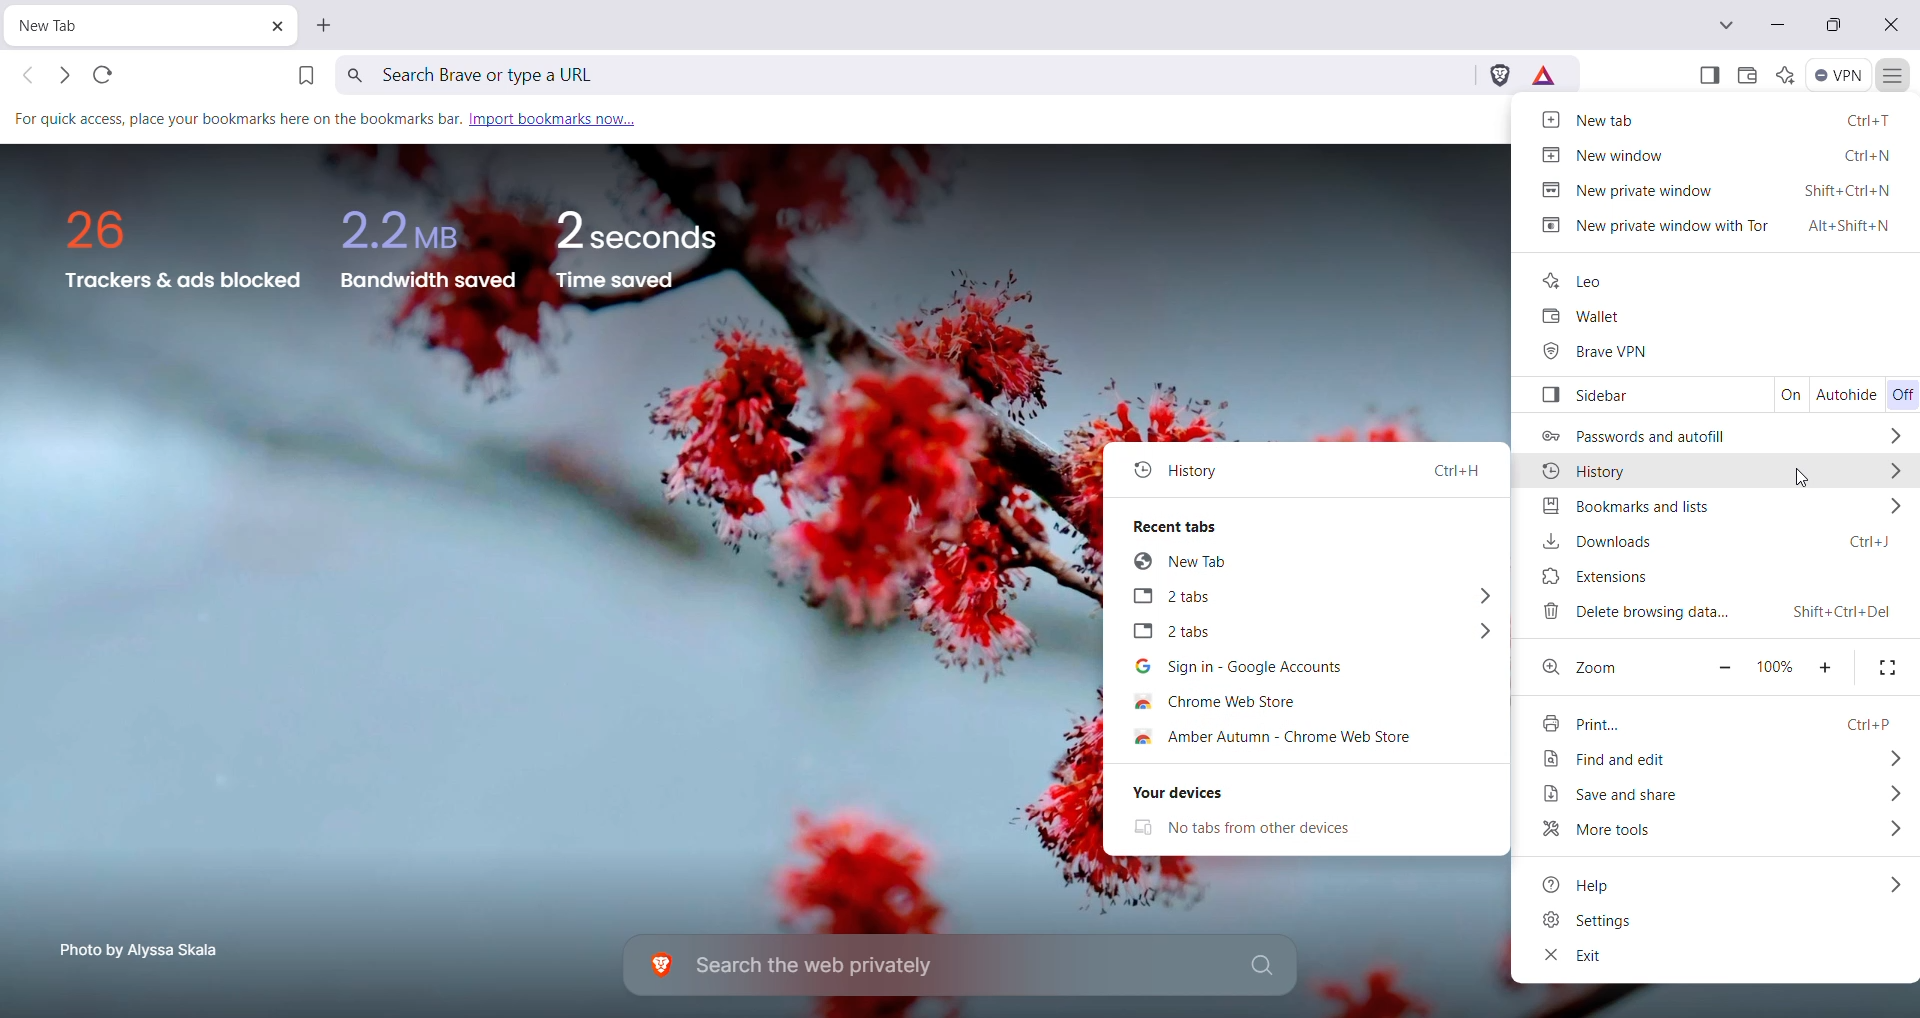 The width and height of the screenshot is (1920, 1018). Describe the element at coordinates (1719, 225) in the screenshot. I see `New private window with Tor` at that location.